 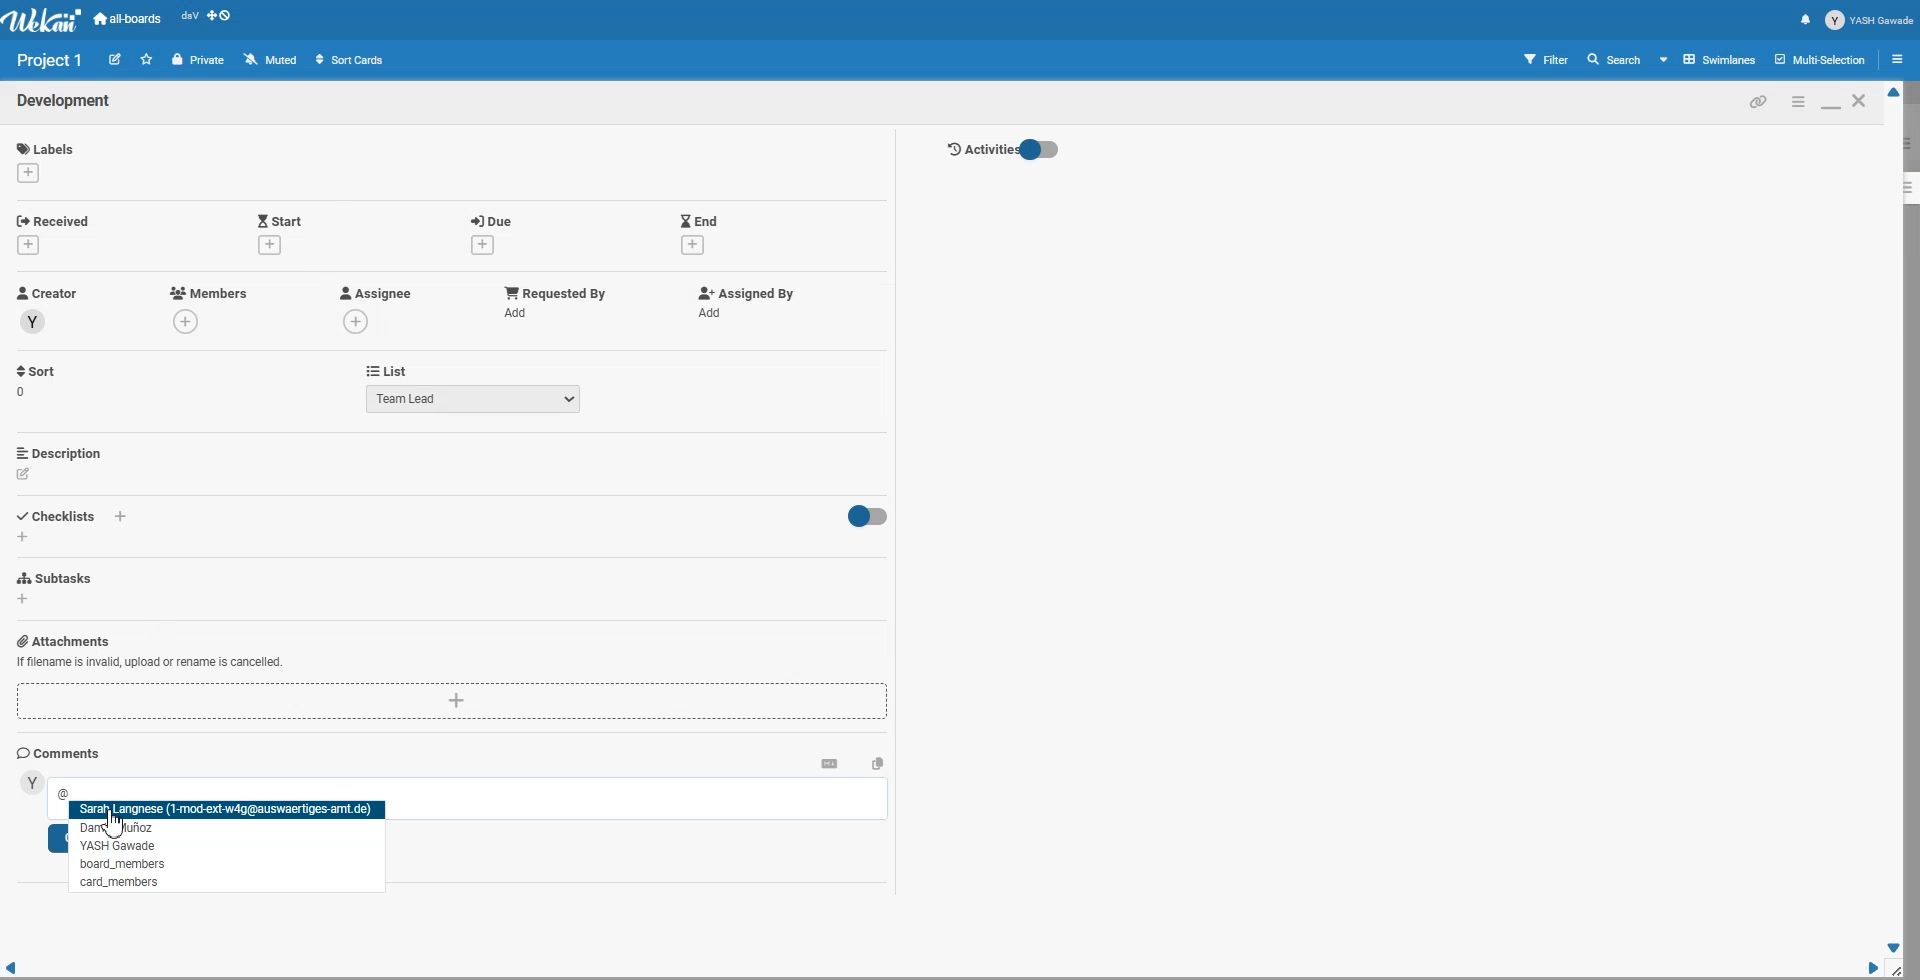 What do you see at coordinates (1547, 59) in the screenshot?
I see `Filter` at bounding box center [1547, 59].